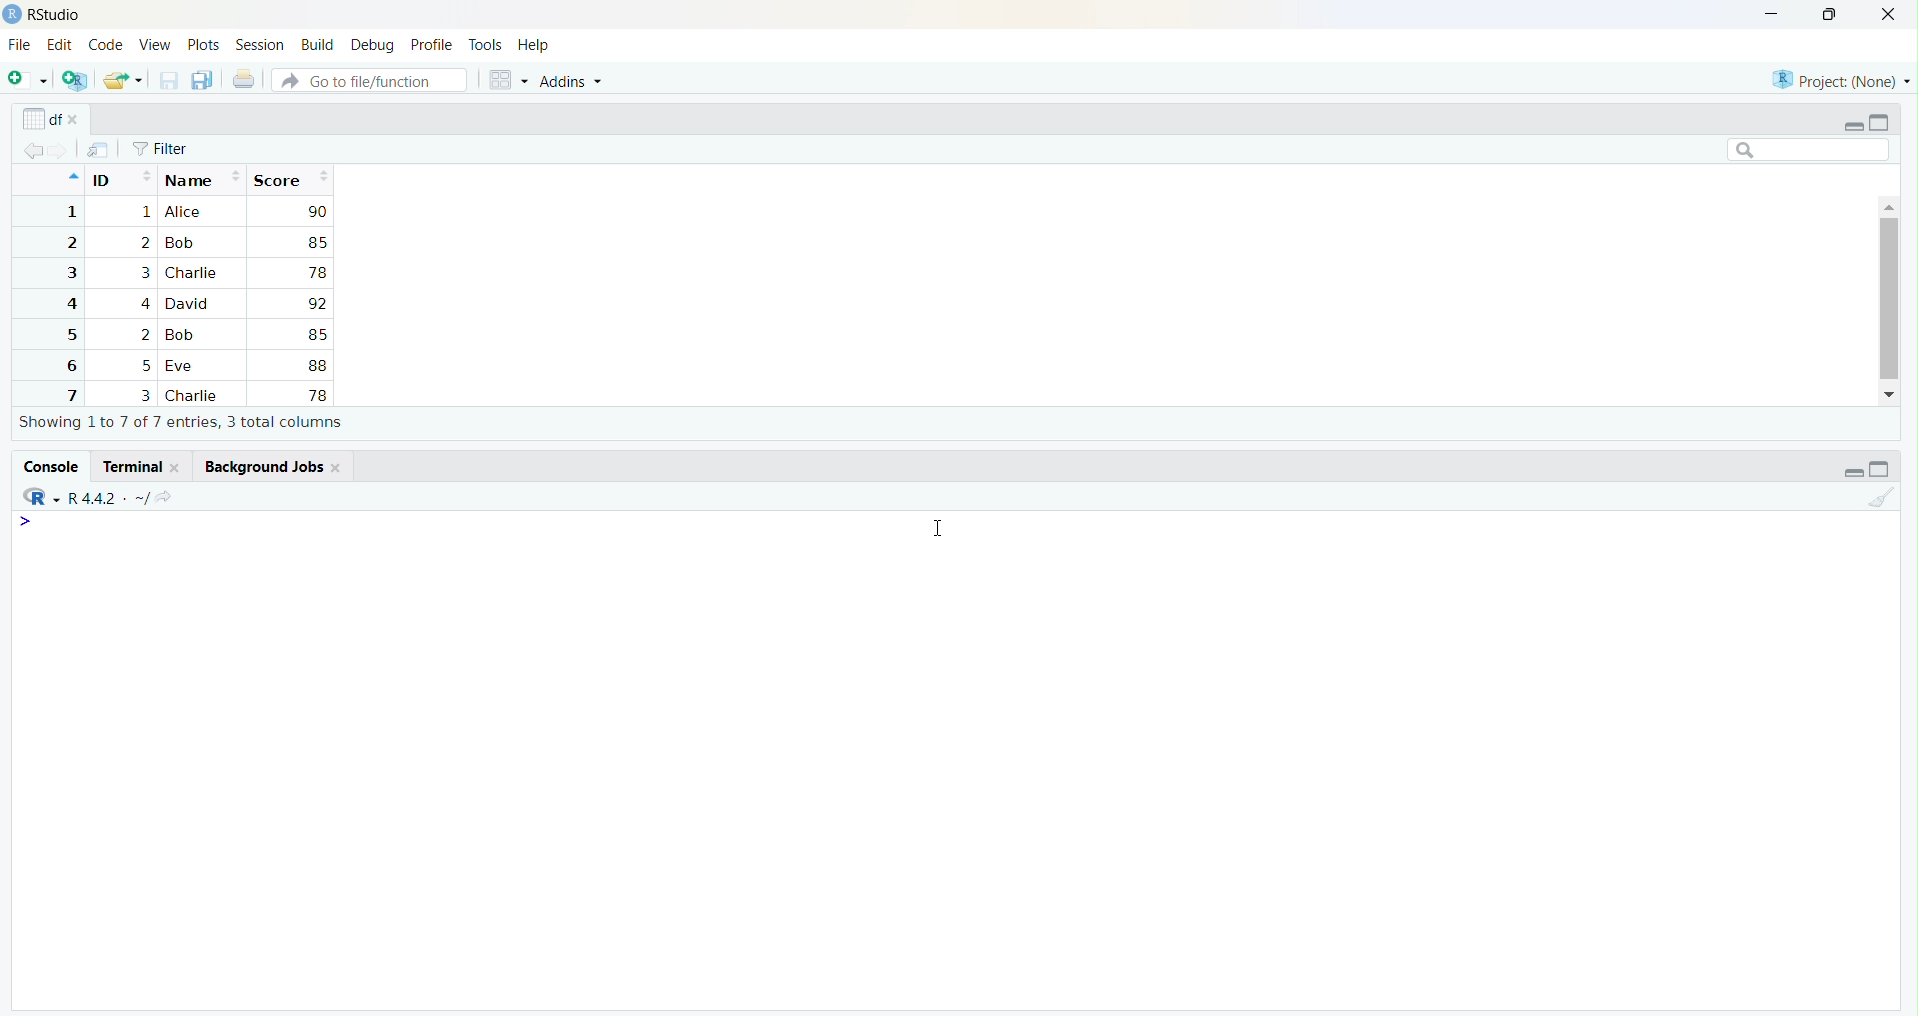  What do you see at coordinates (316, 242) in the screenshot?
I see `85` at bounding box center [316, 242].